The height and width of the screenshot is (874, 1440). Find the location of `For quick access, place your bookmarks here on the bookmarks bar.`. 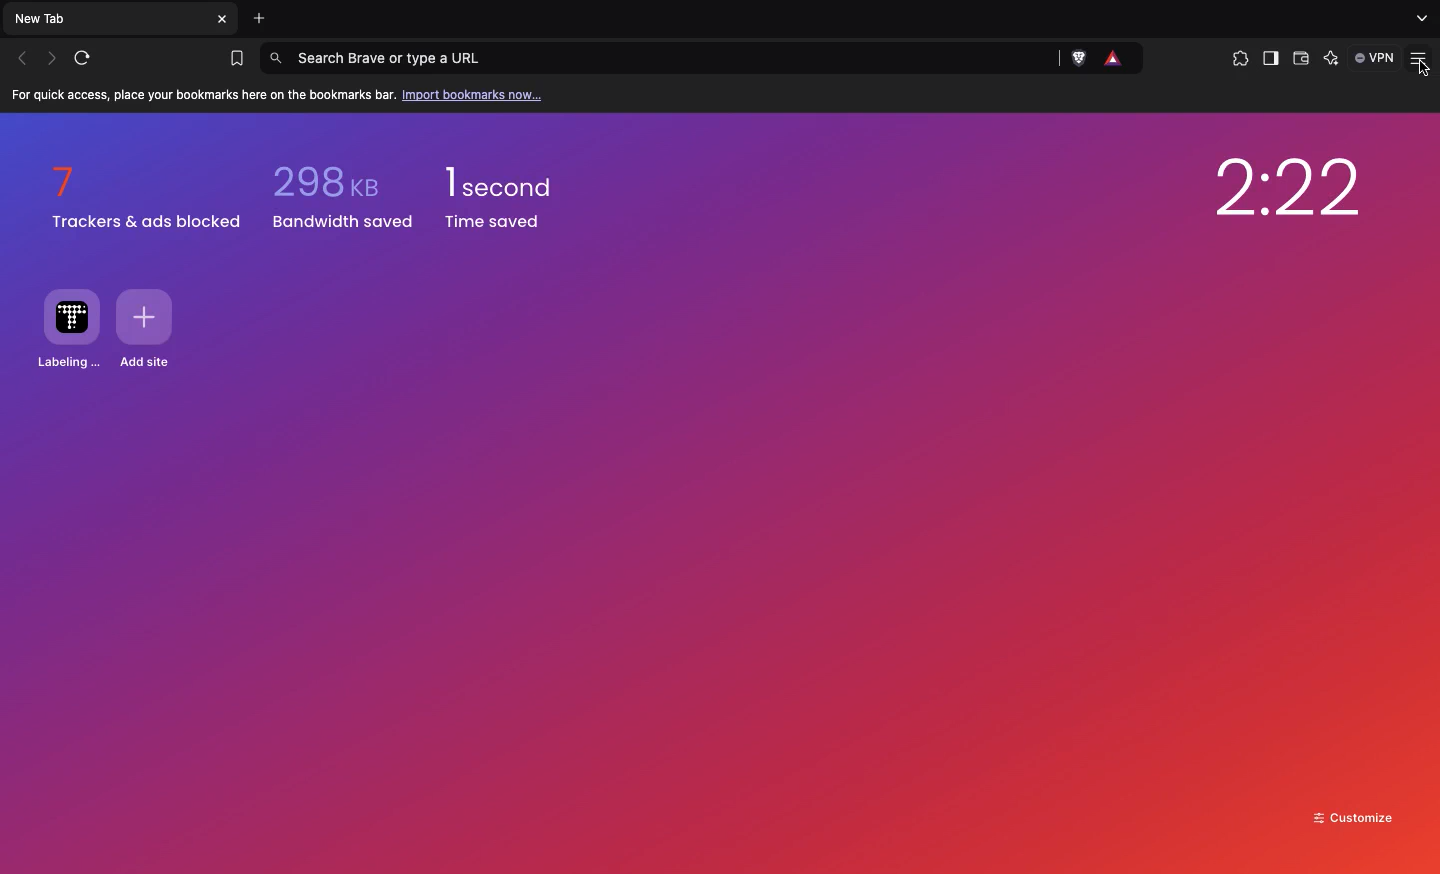

For quick access, place your bookmarks here on the bookmarks bar. is located at coordinates (200, 95).